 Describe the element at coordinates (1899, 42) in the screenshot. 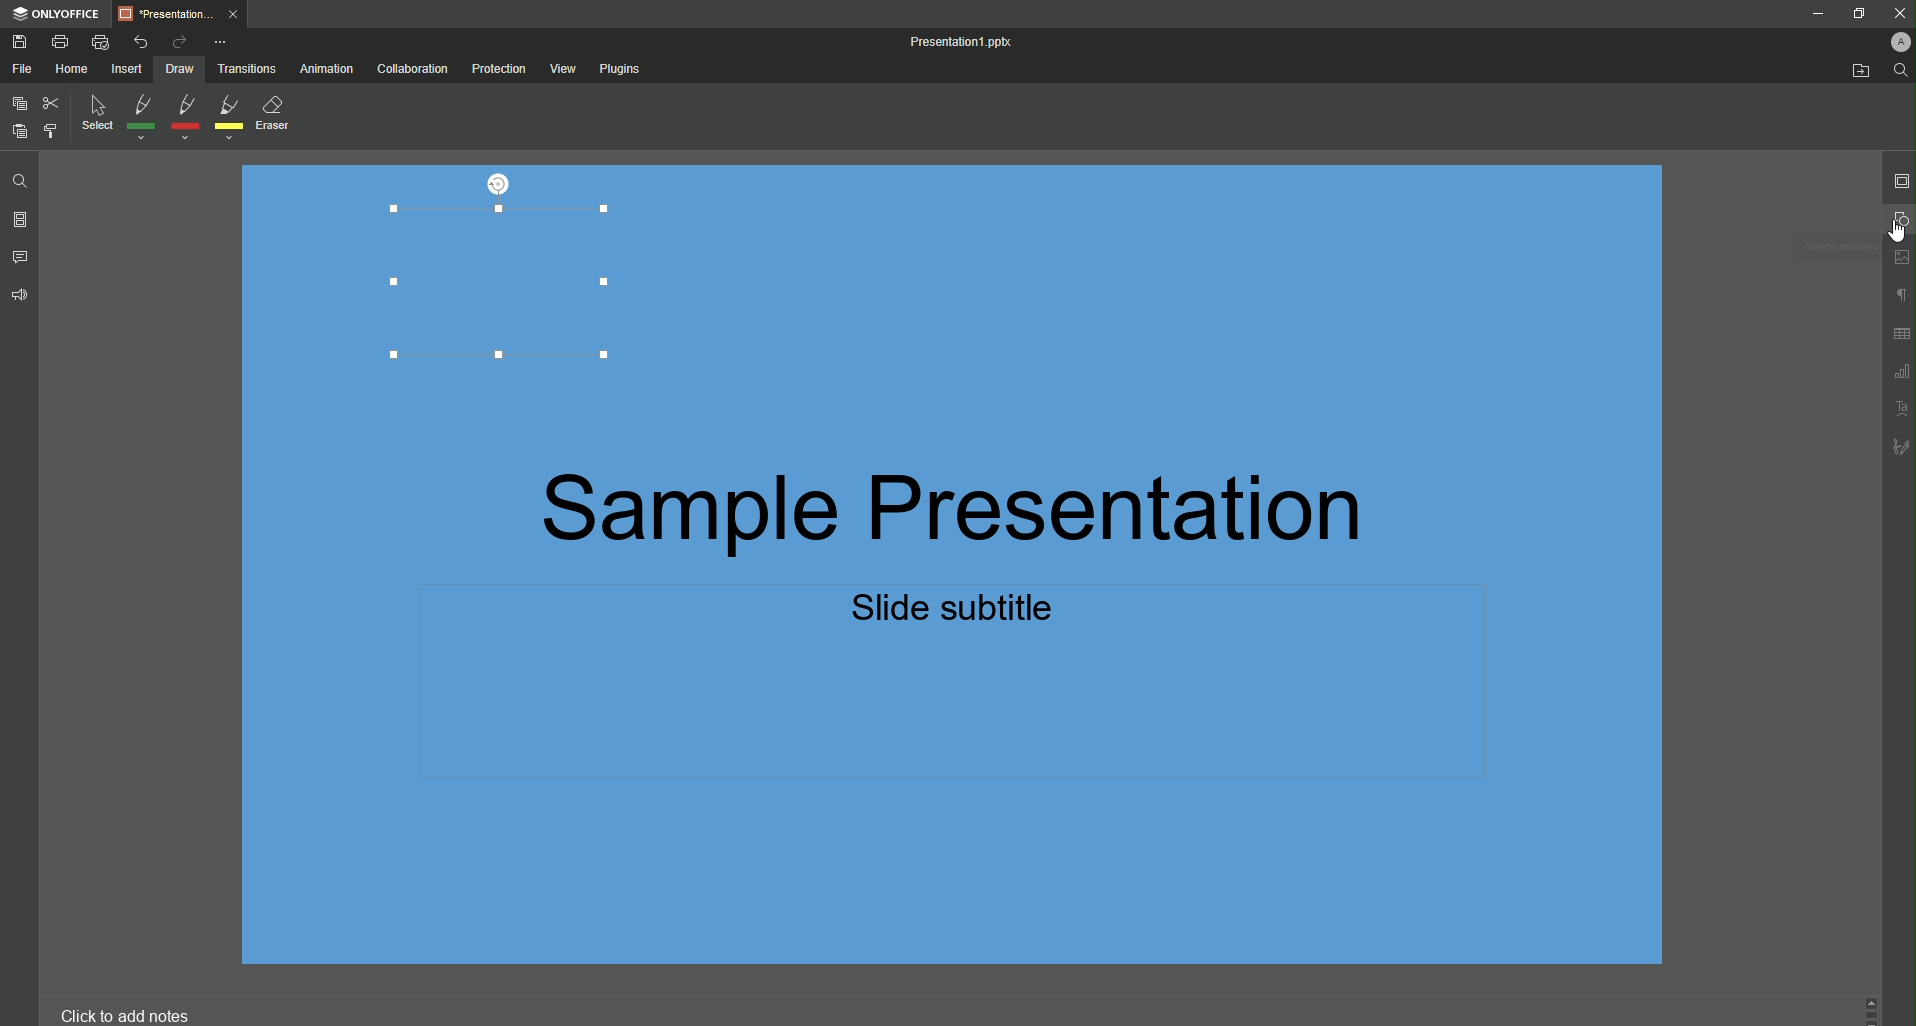

I see `Profile` at that location.